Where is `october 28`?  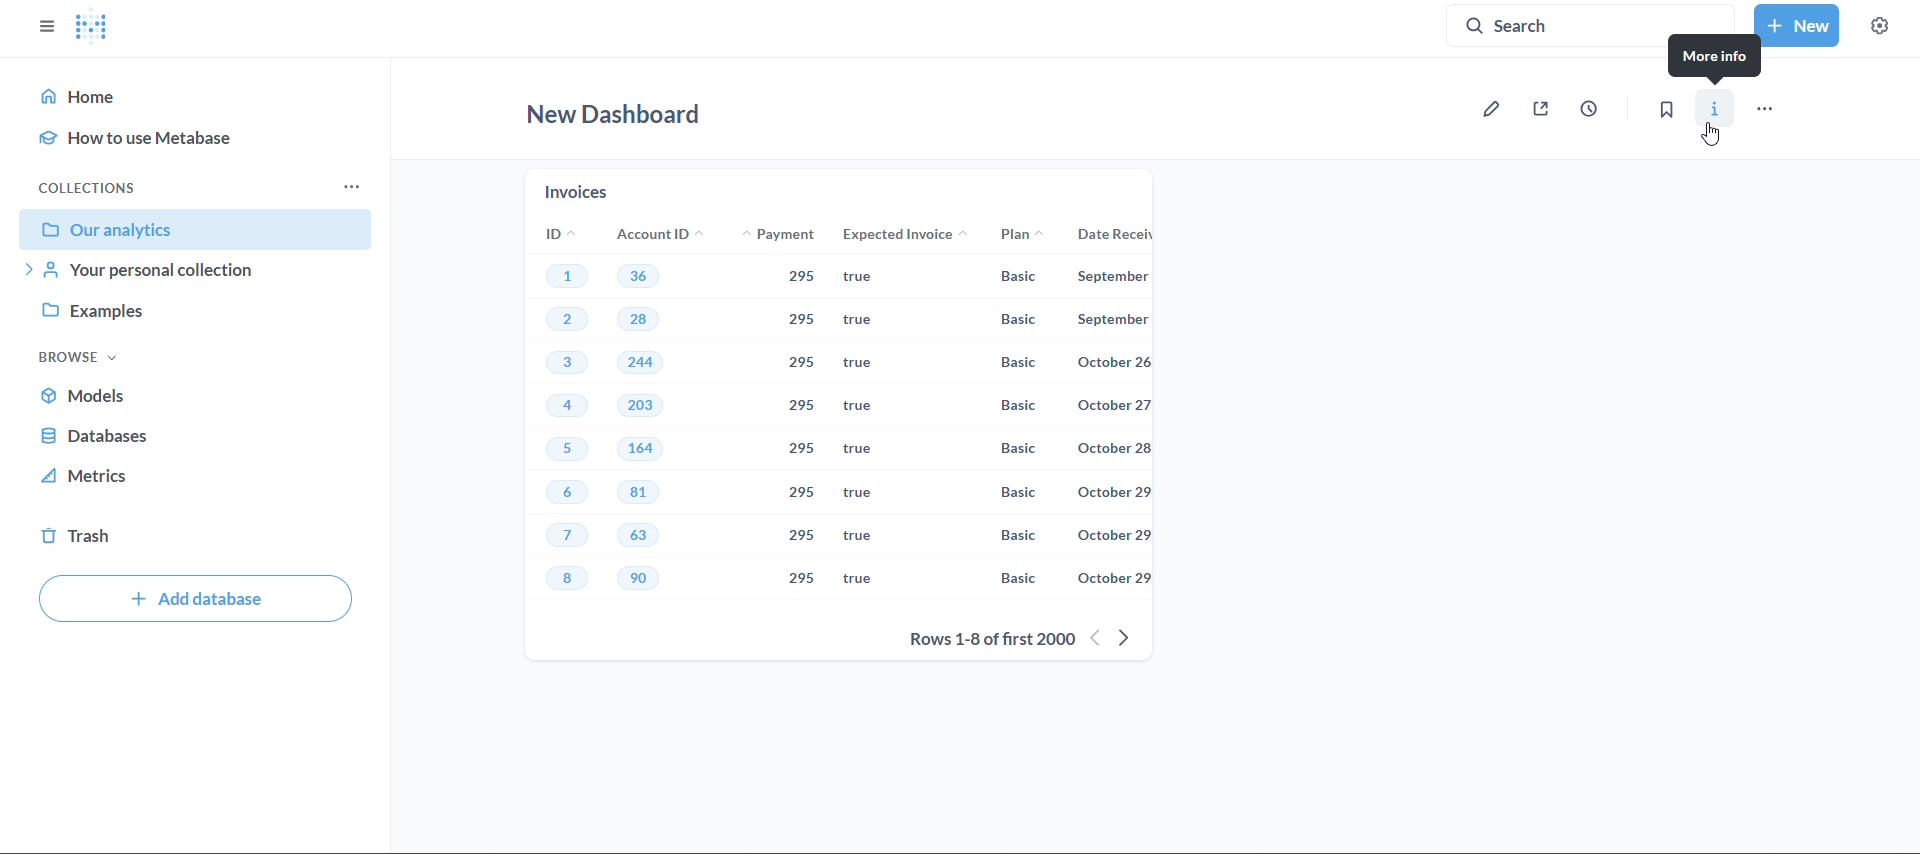 october 28 is located at coordinates (1114, 448).